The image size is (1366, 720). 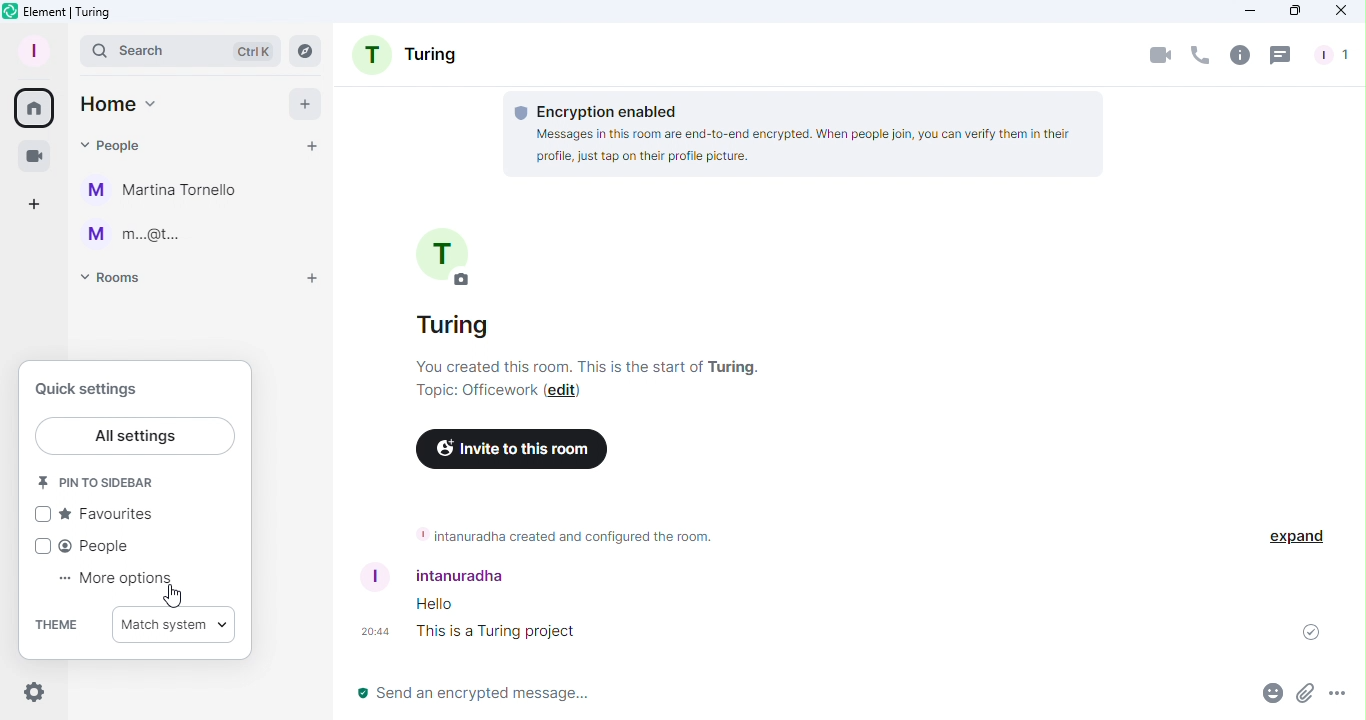 What do you see at coordinates (476, 393) in the screenshot?
I see `Topic` at bounding box center [476, 393].